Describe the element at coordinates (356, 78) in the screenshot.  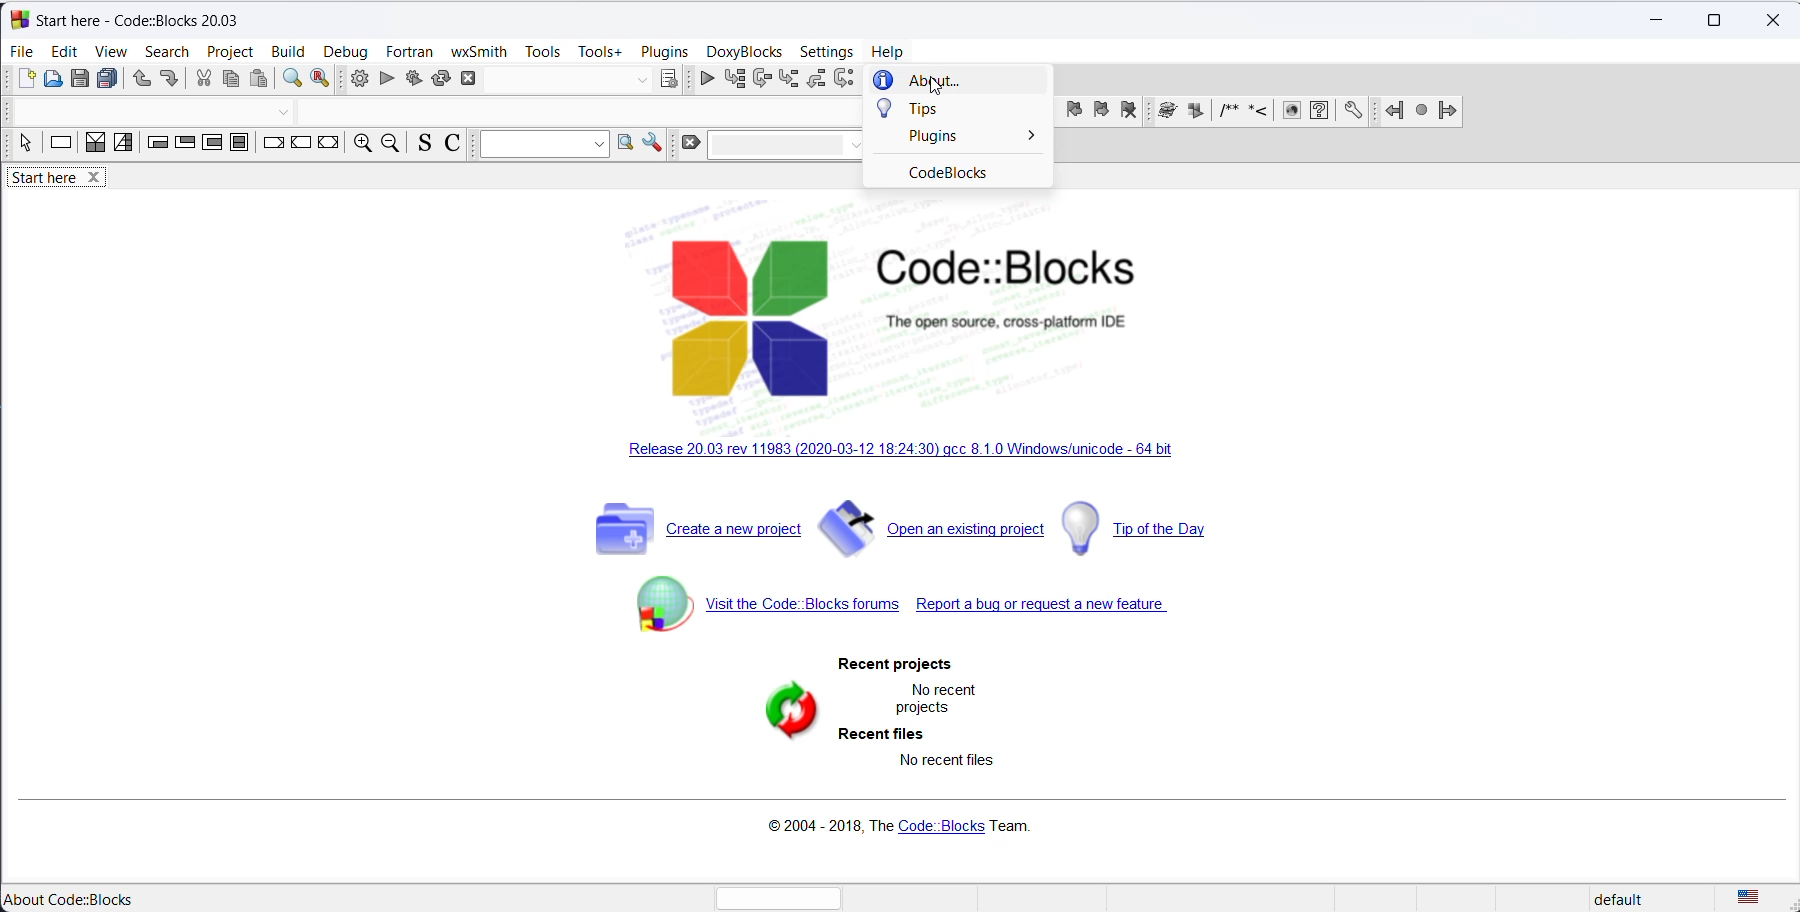
I see `build` at that location.